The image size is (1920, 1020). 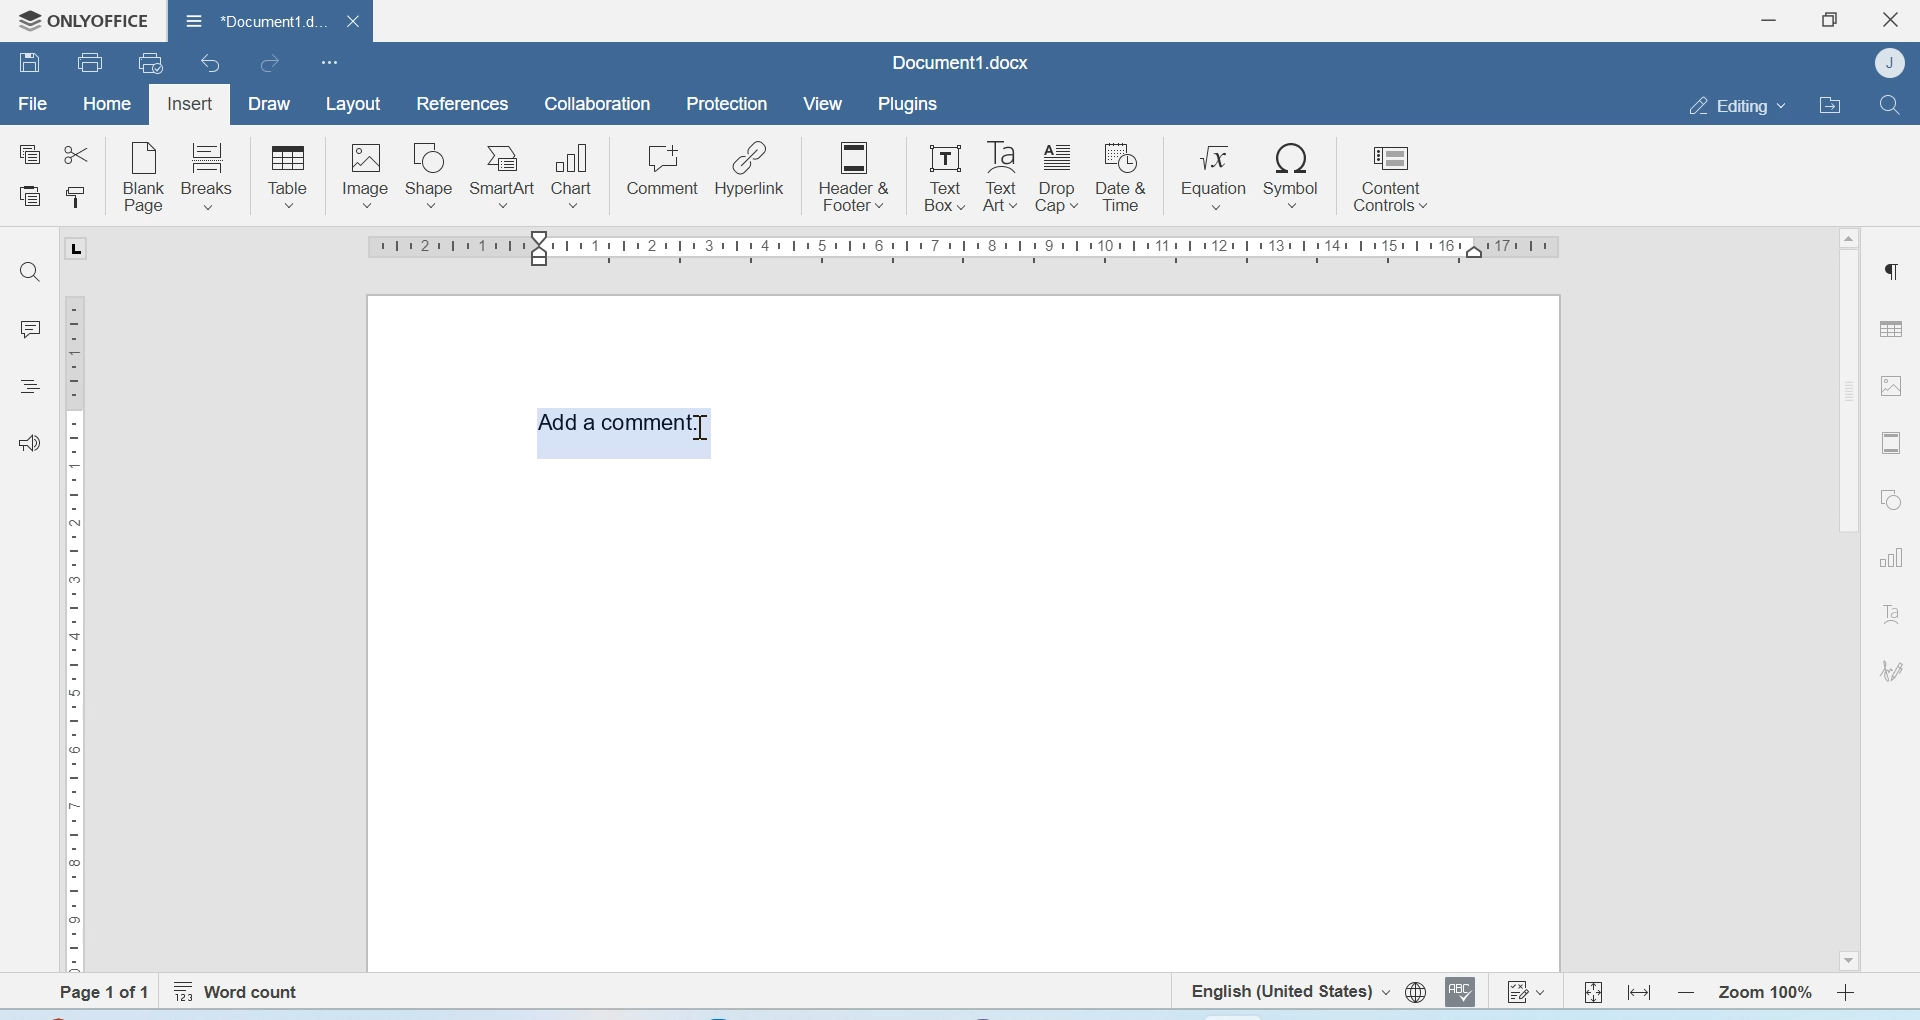 What do you see at coordinates (31, 155) in the screenshot?
I see `Copy` at bounding box center [31, 155].